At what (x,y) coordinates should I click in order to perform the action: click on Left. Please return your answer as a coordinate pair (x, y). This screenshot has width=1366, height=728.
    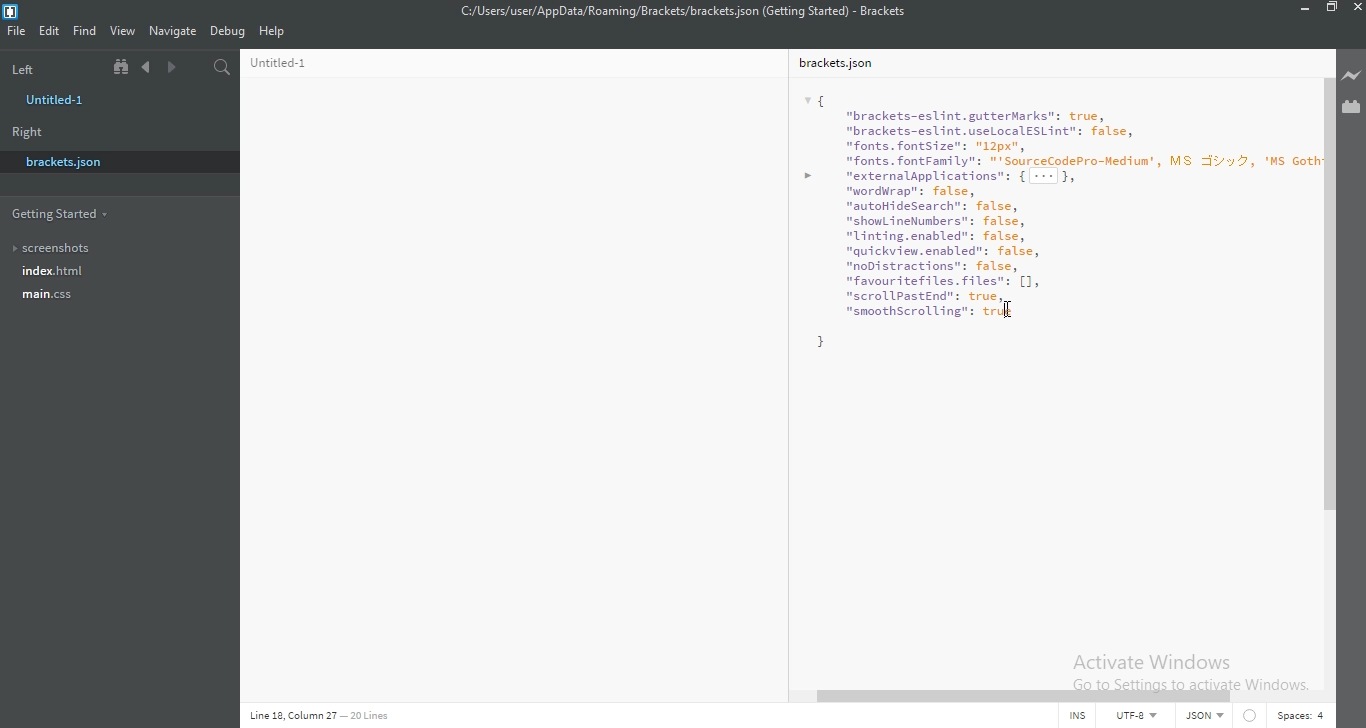
    Looking at the image, I should click on (46, 67).